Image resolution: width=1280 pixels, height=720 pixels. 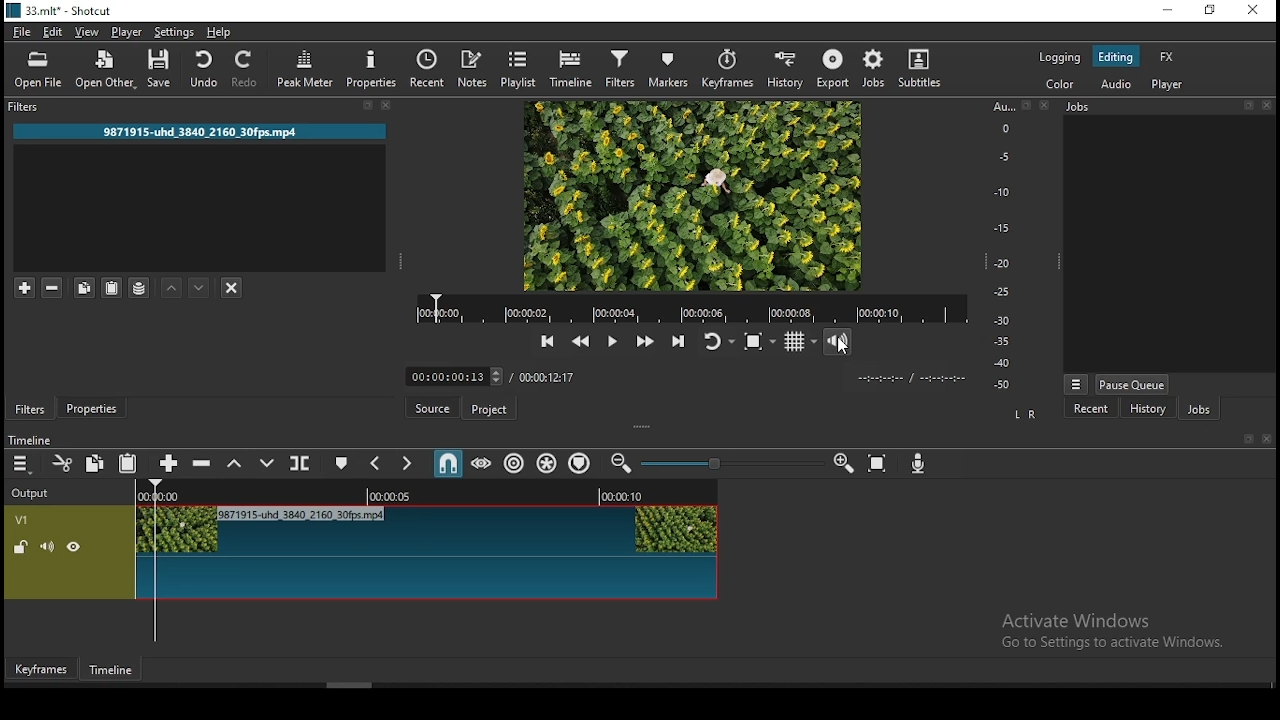 What do you see at coordinates (1117, 57) in the screenshot?
I see `editing` at bounding box center [1117, 57].